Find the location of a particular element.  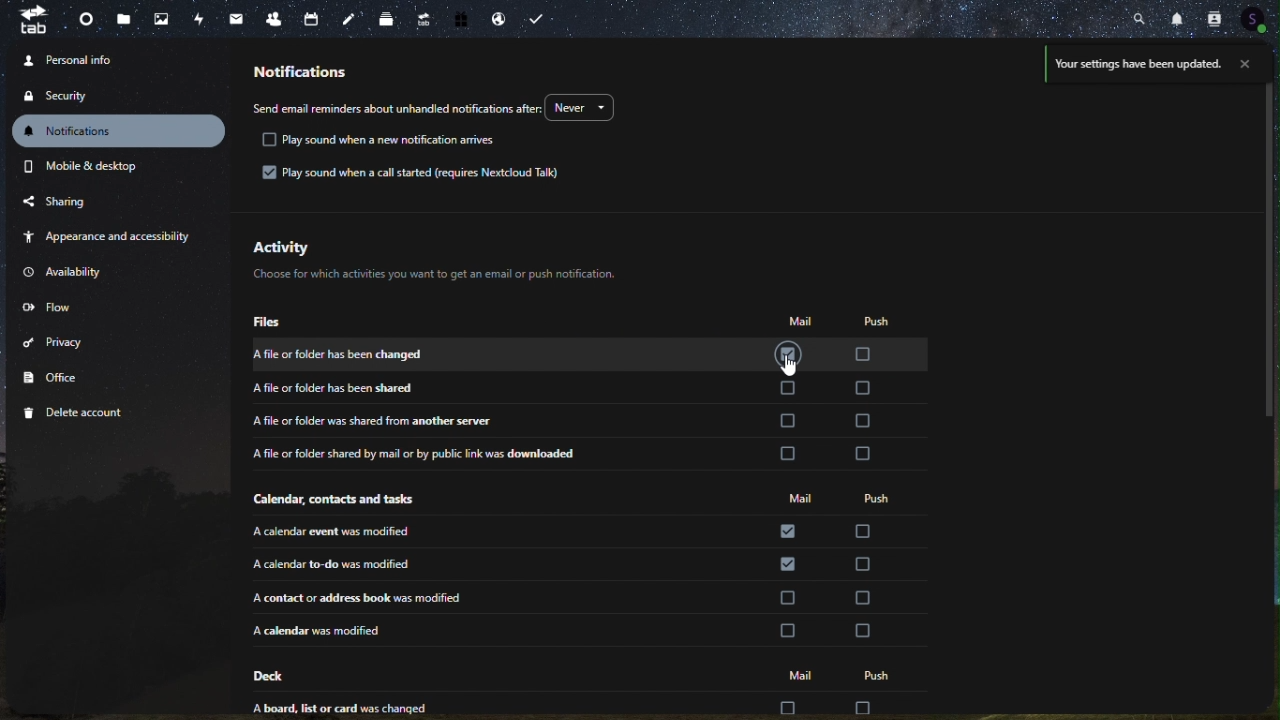

a file or folder was shared from another server is located at coordinates (377, 418).